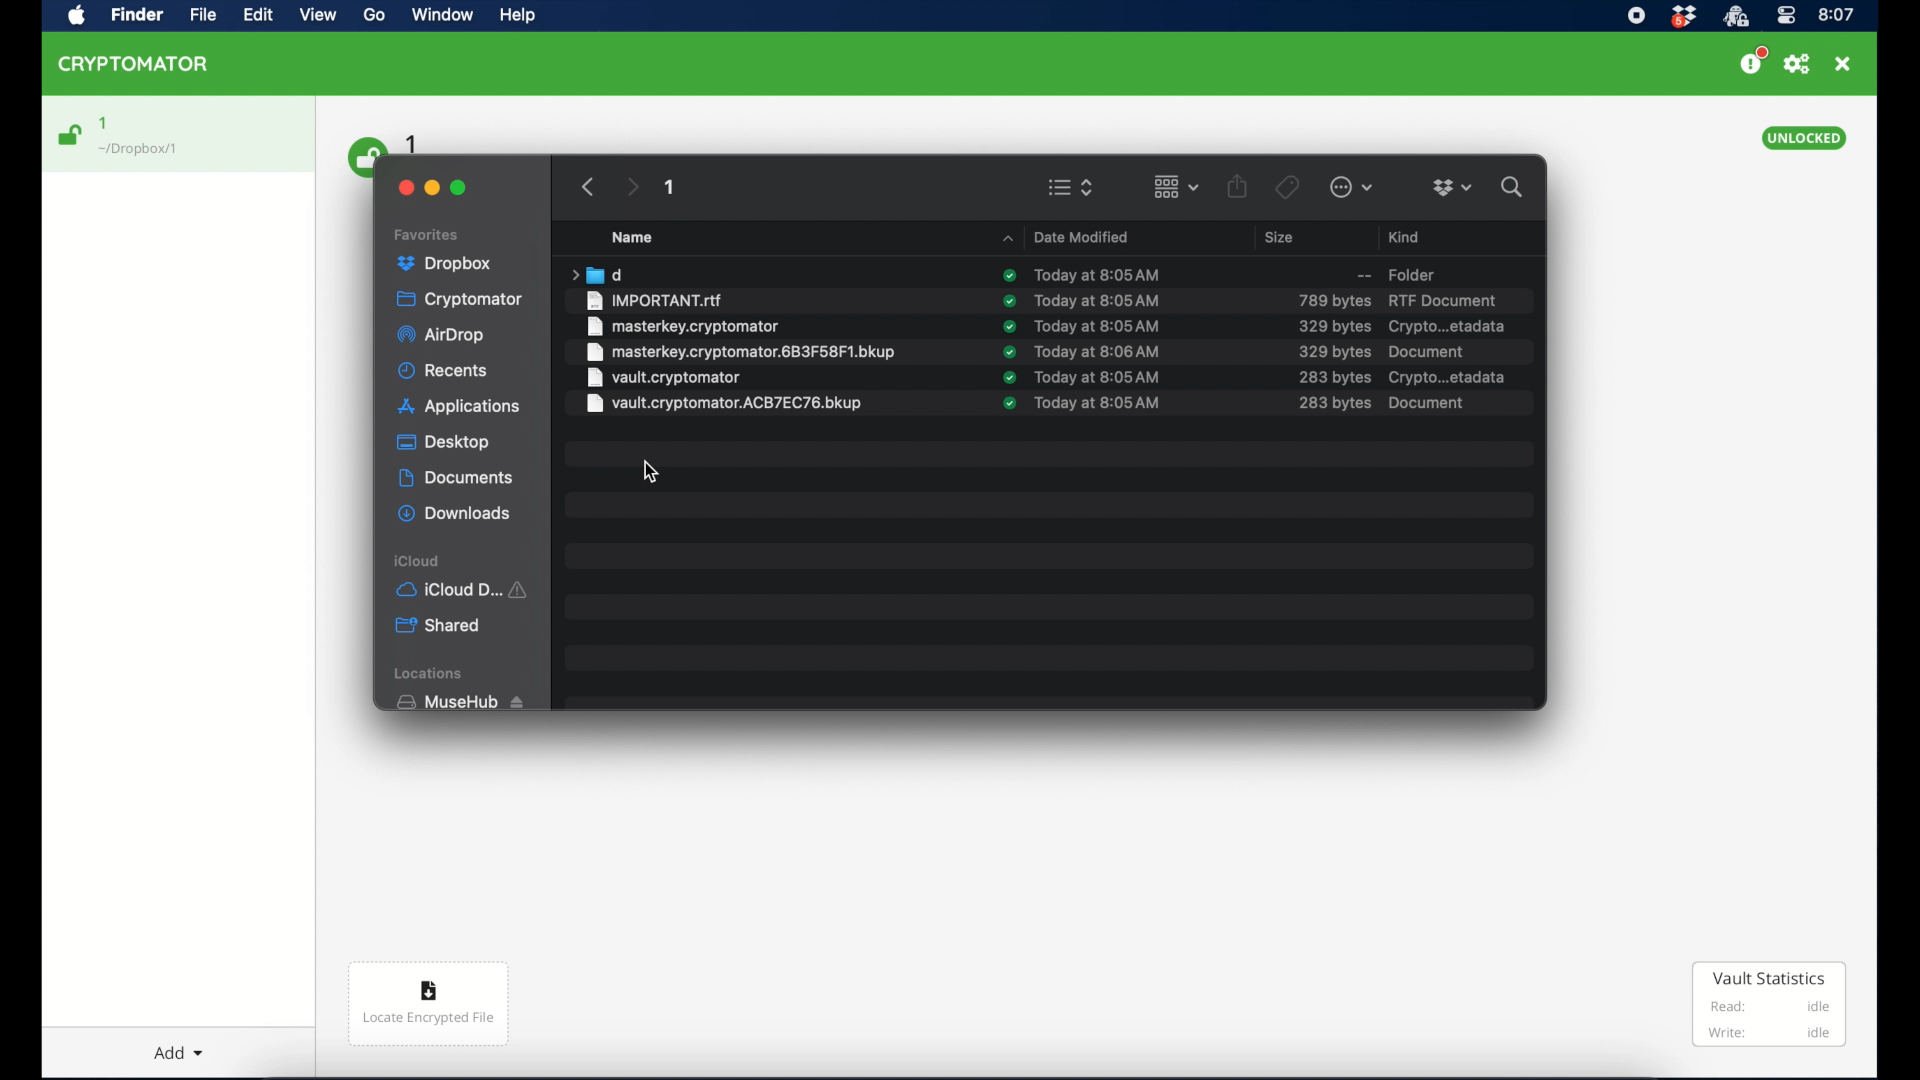 The height and width of the screenshot is (1080, 1920). I want to click on file name, so click(663, 377).